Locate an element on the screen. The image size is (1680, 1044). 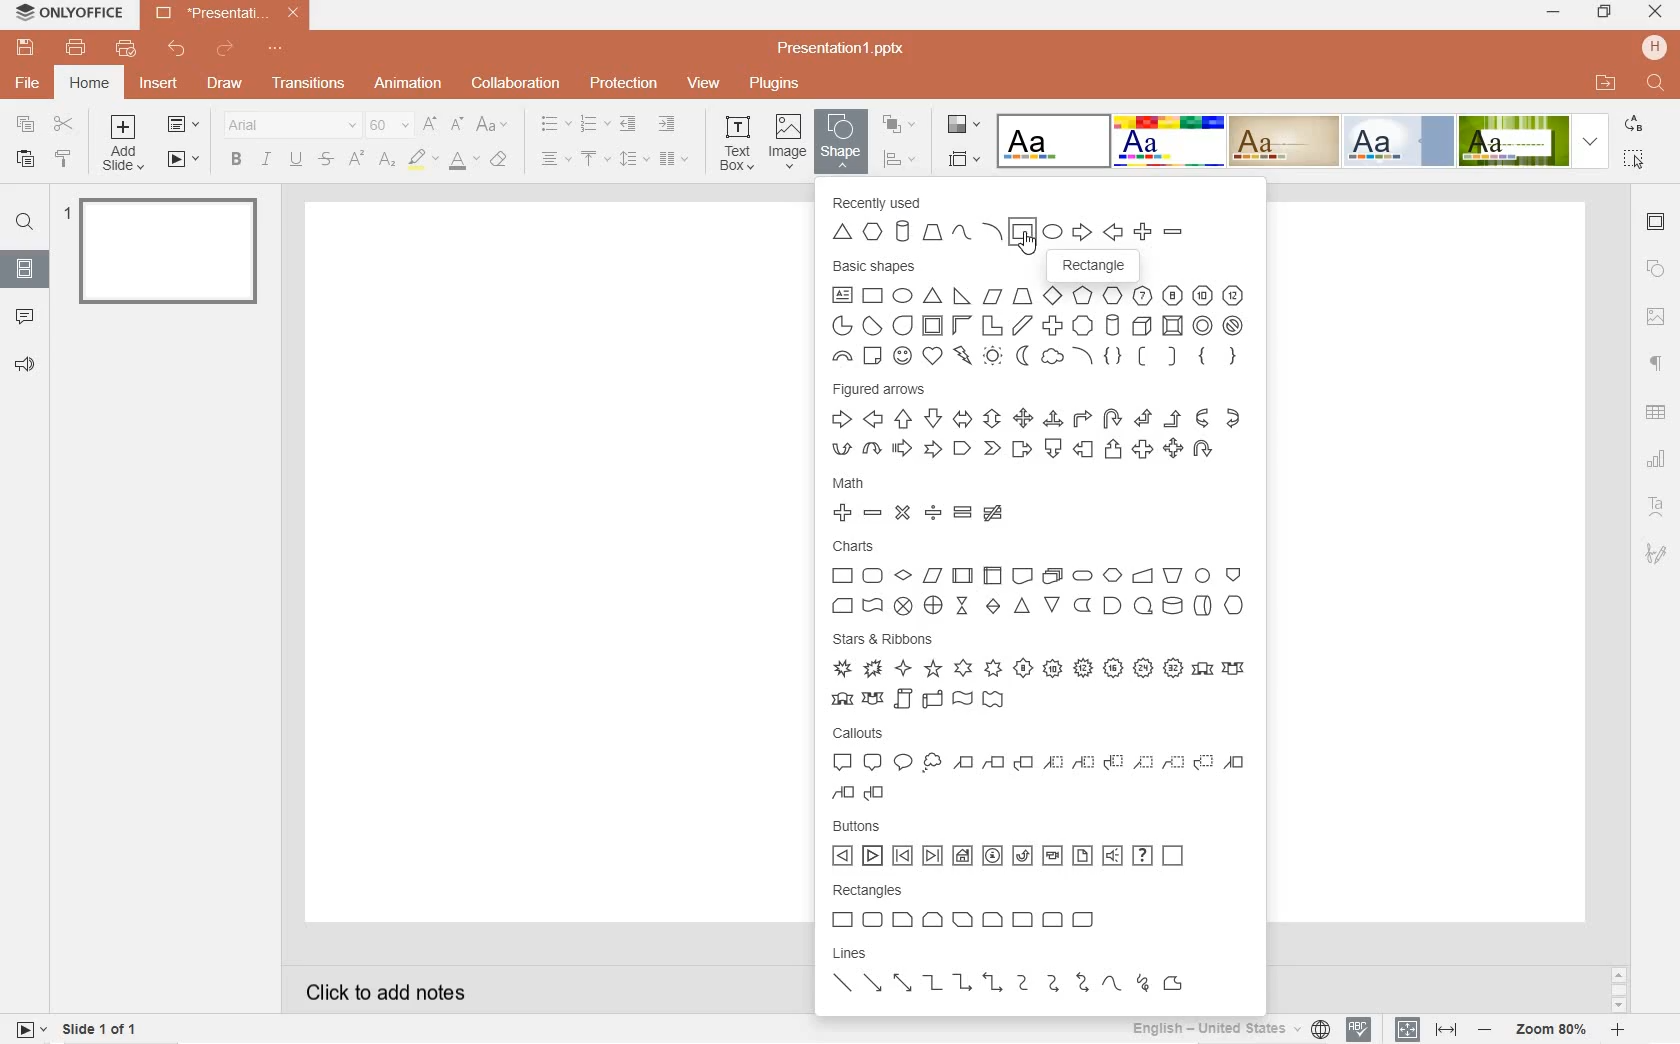
Direct access storage is located at coordinates (1202, 607).